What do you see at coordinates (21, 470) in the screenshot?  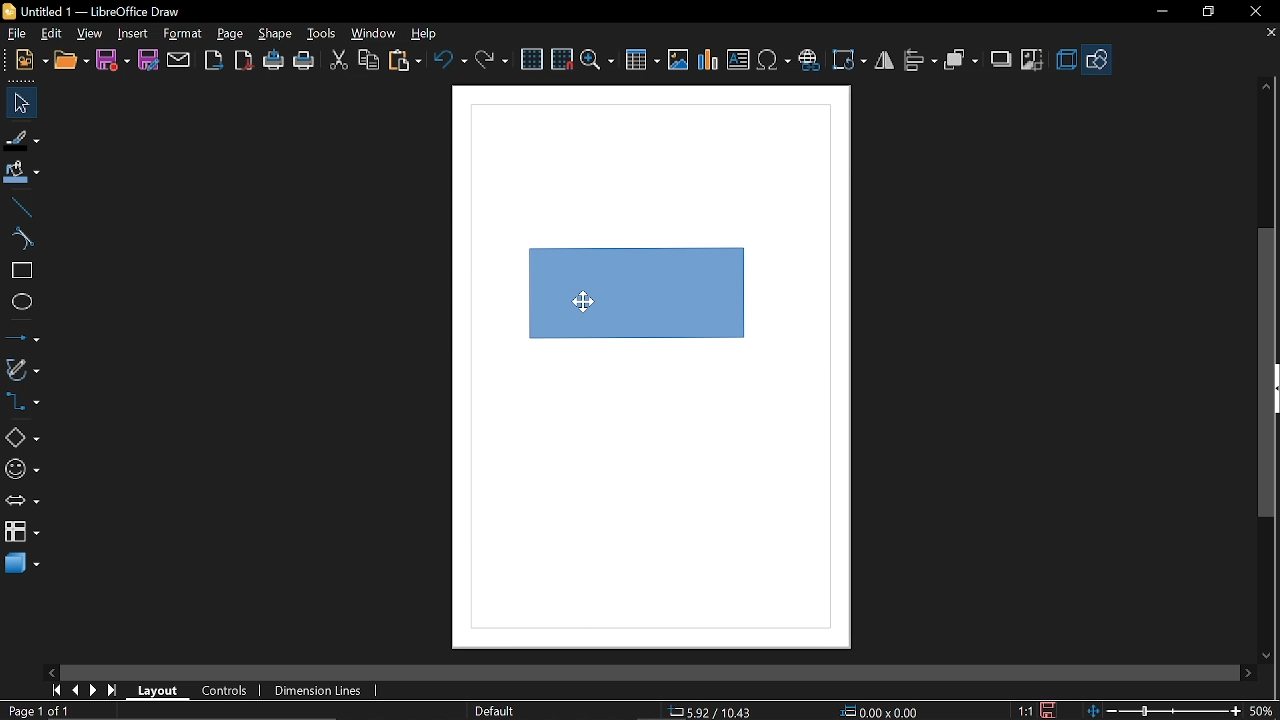 I see `Symbol shapes` at bounding box center [21, 470].